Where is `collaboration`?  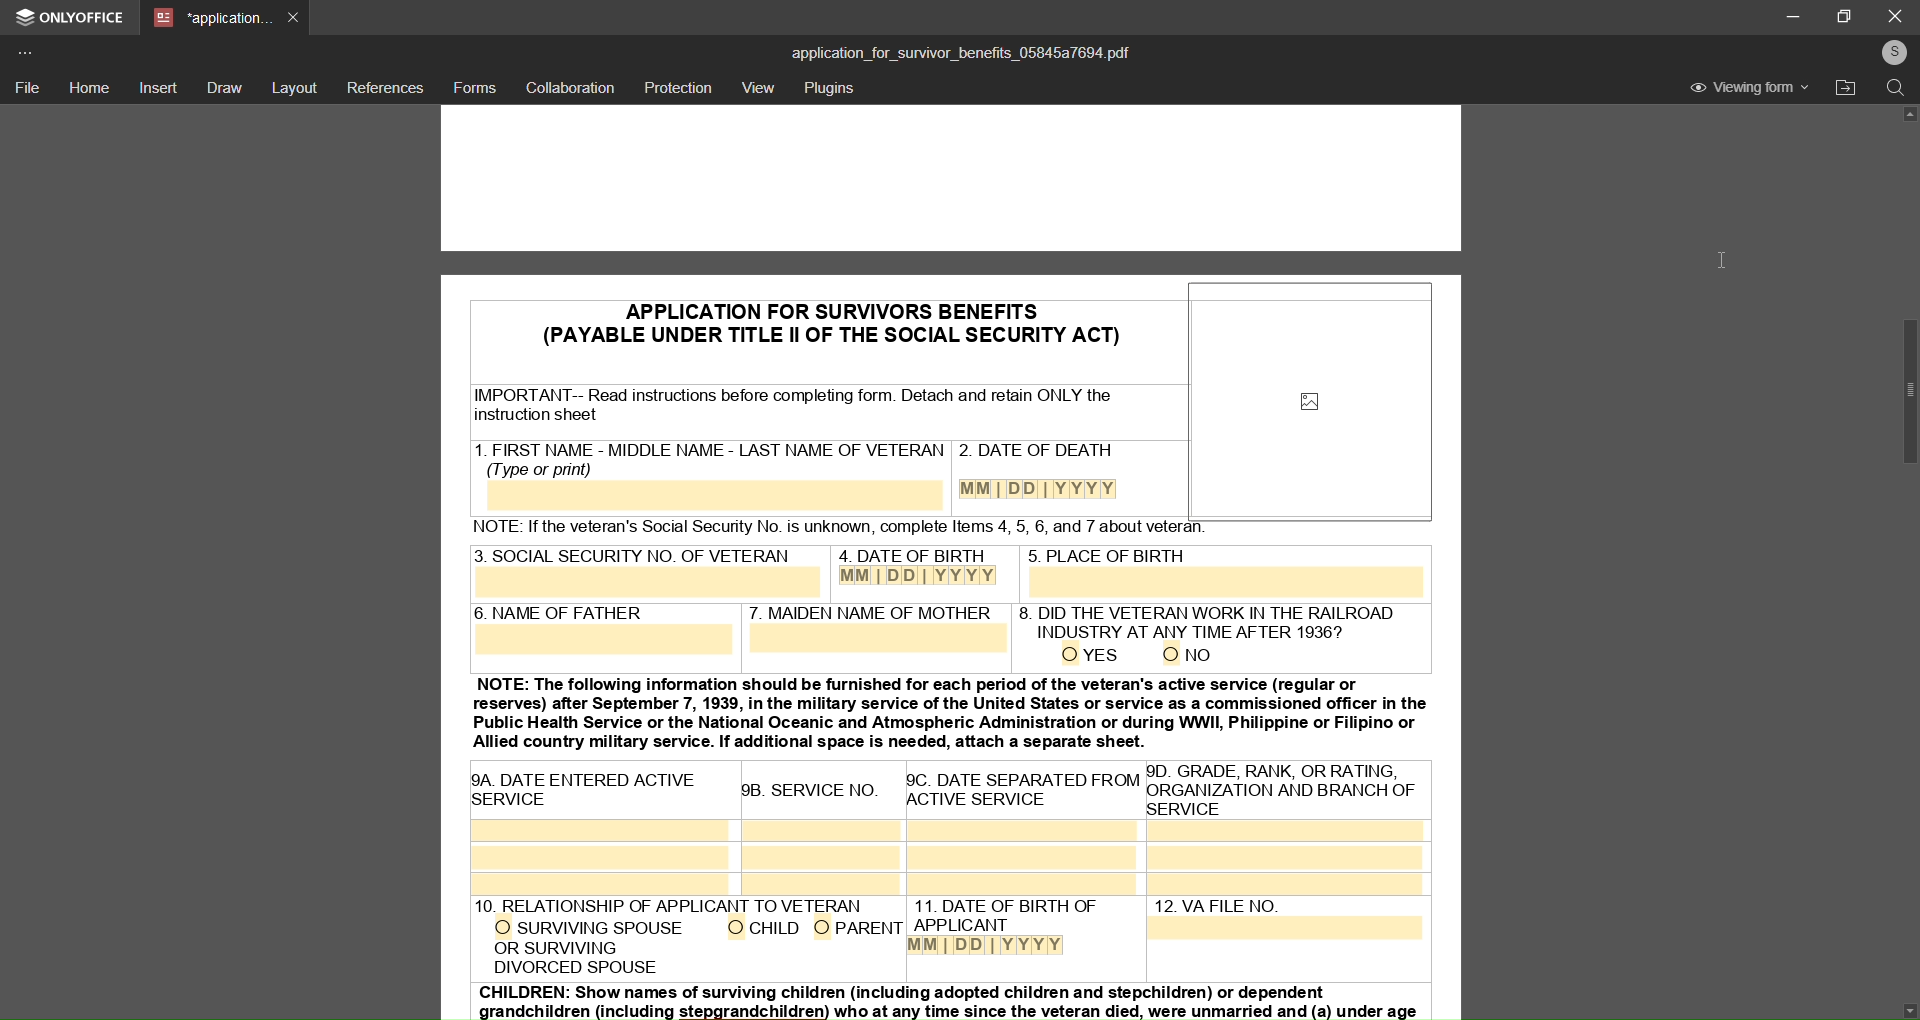
collaboration is located at coordinates (569, 88).